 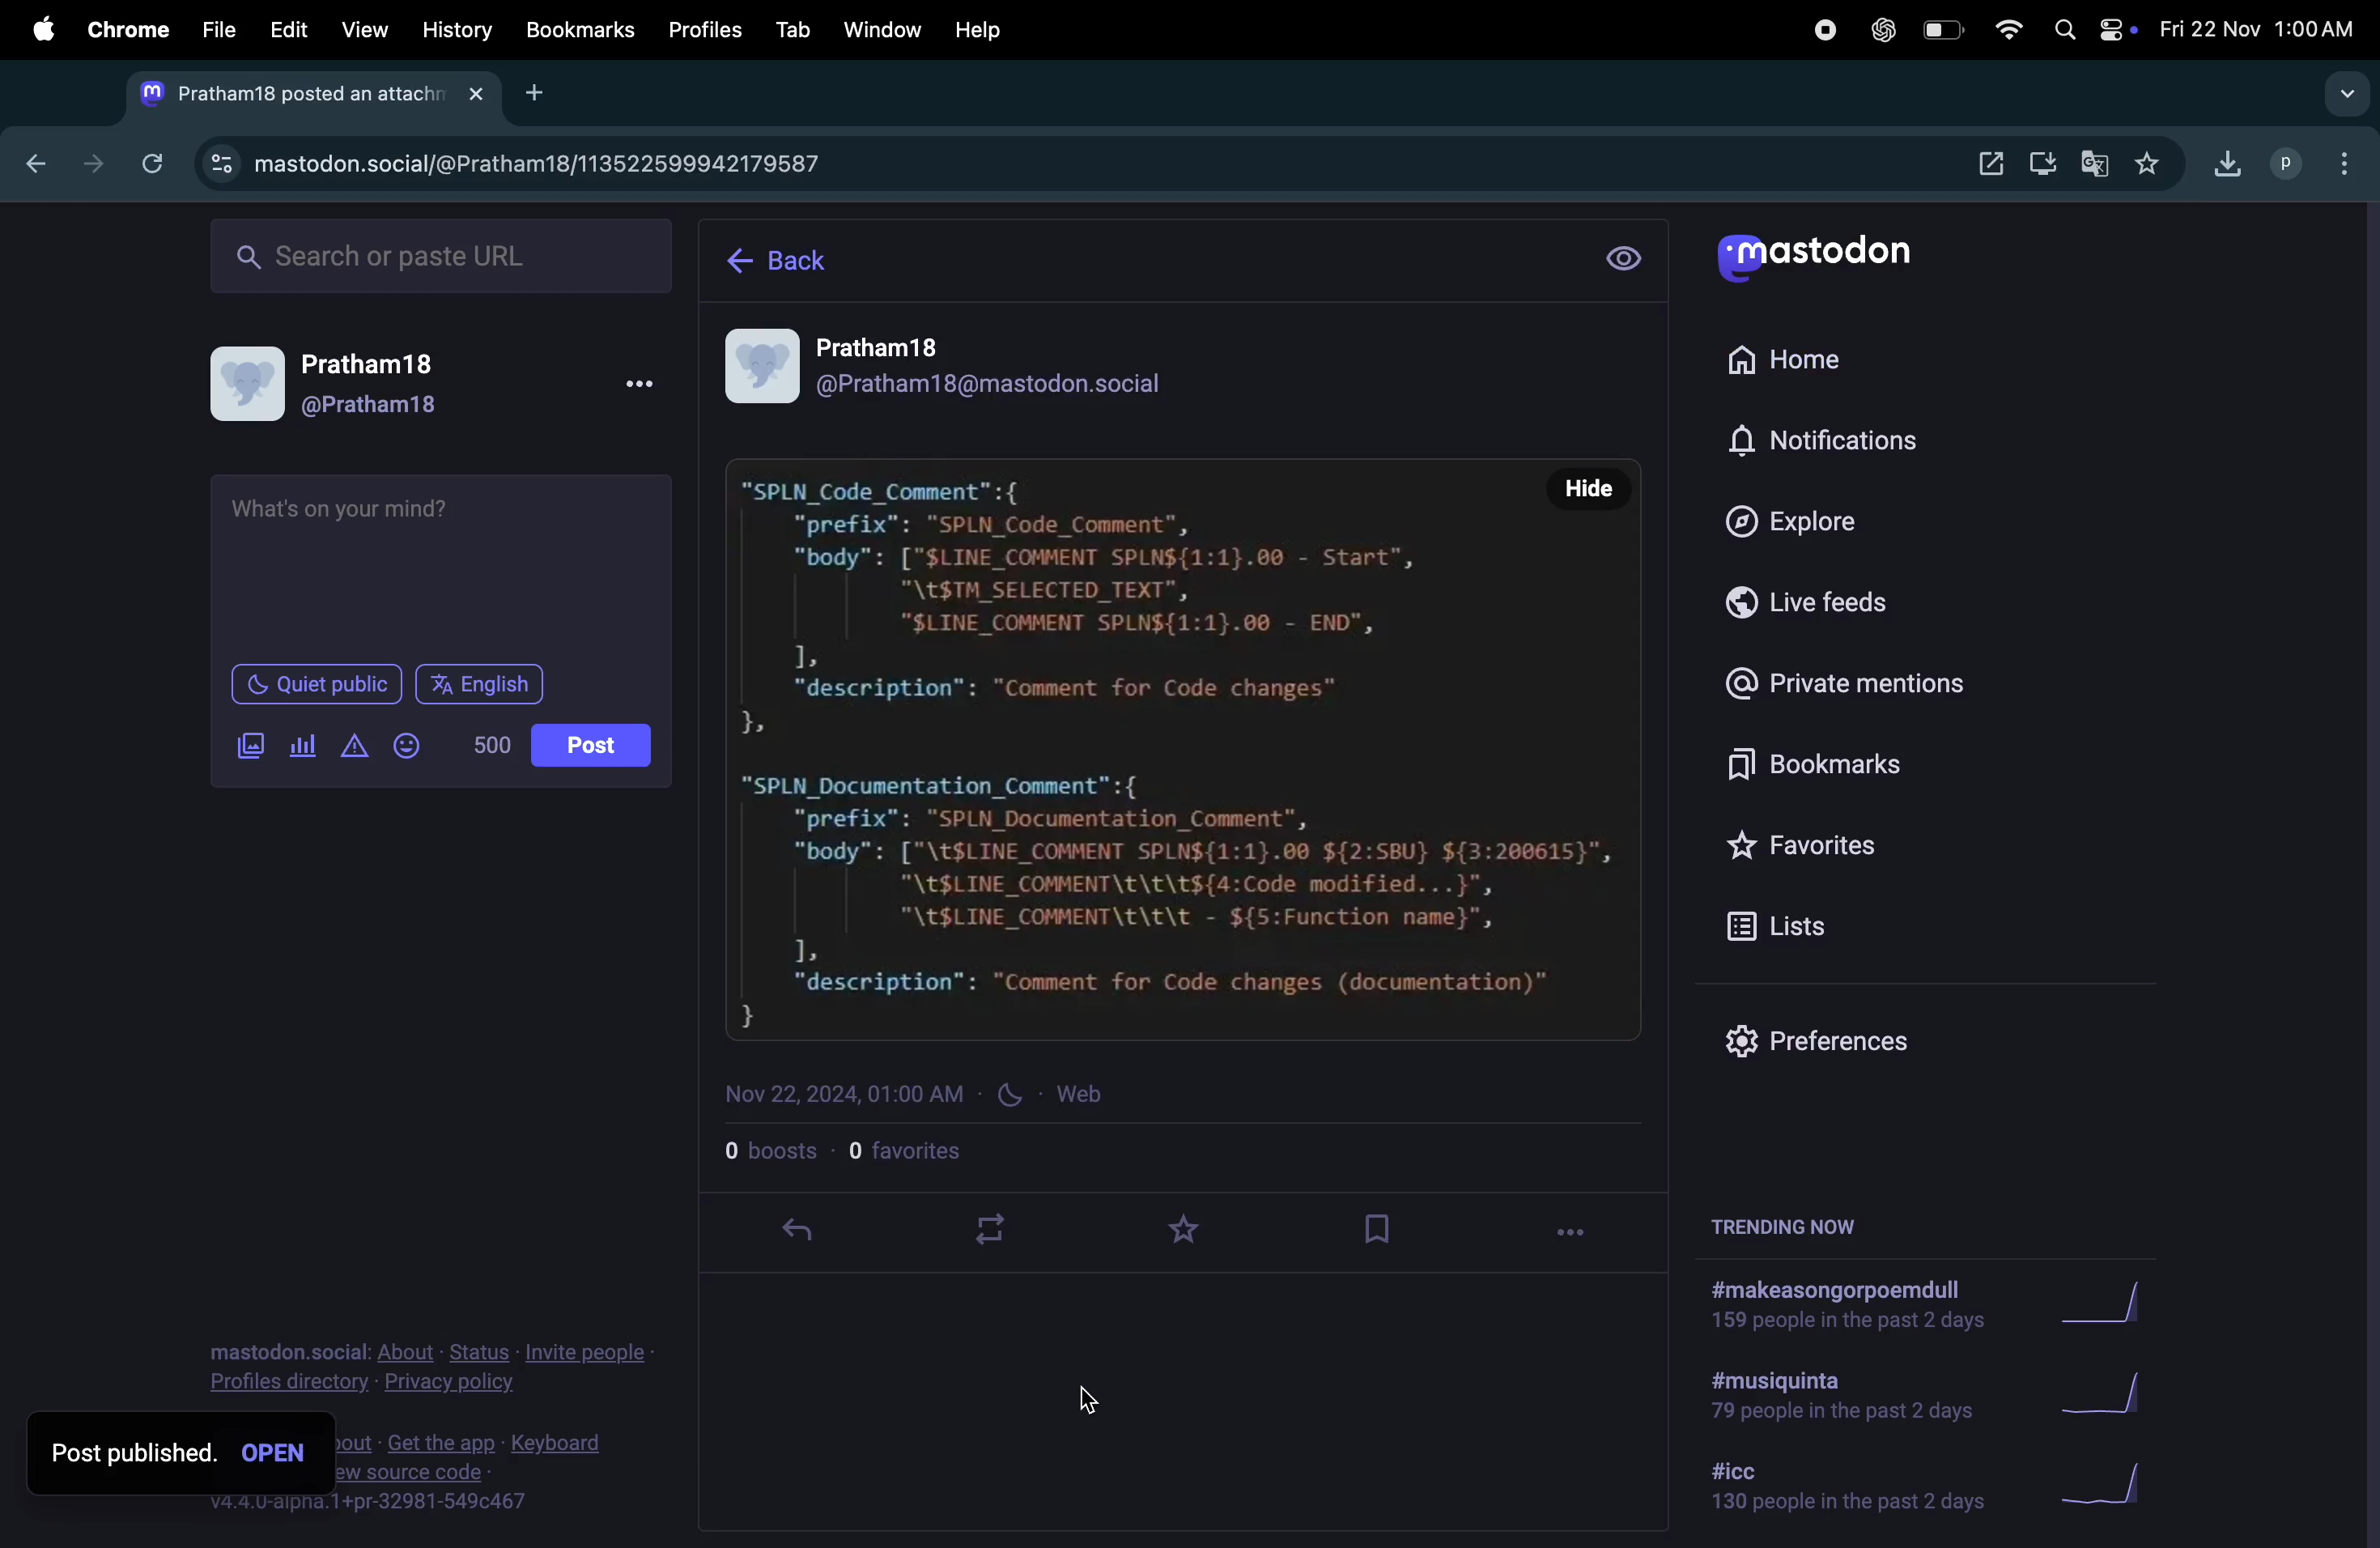 I want to click on tab mastodon, so click(x=289, y=95).